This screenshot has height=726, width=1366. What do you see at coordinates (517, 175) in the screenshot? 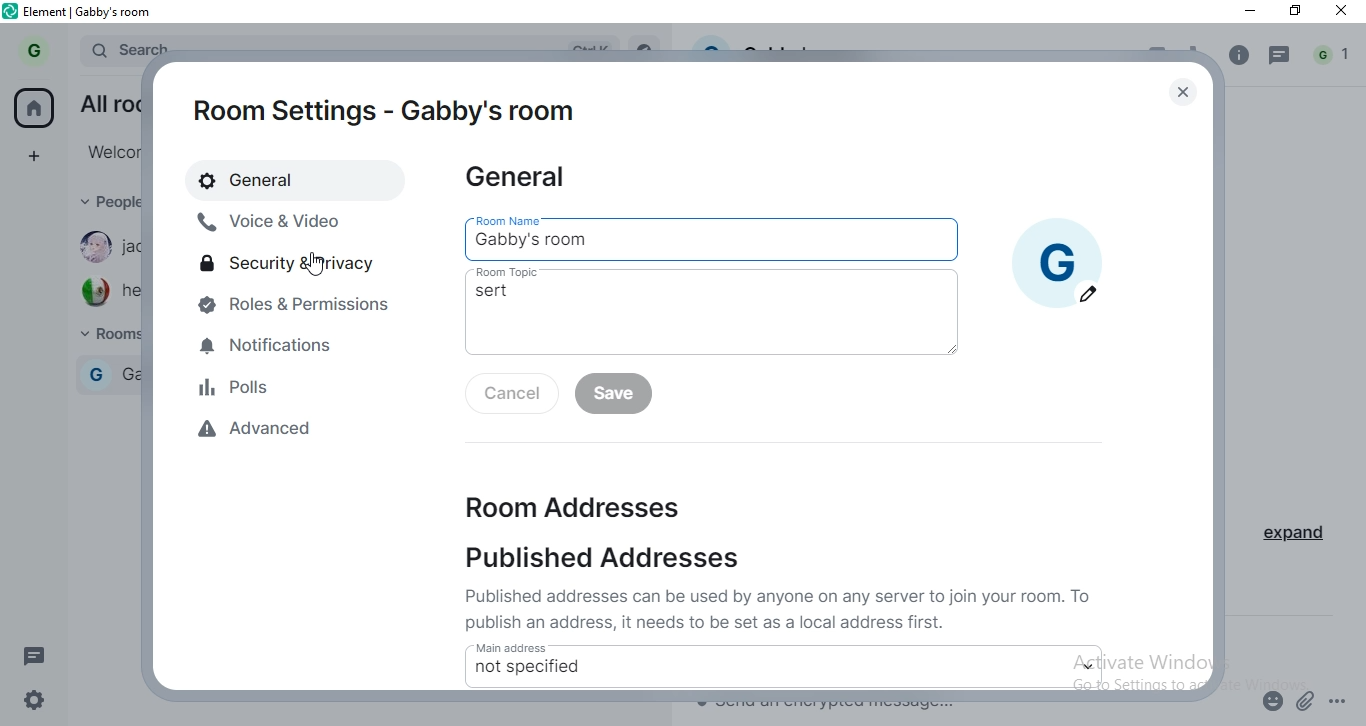
I see `general` at bounding box center [517, 175].